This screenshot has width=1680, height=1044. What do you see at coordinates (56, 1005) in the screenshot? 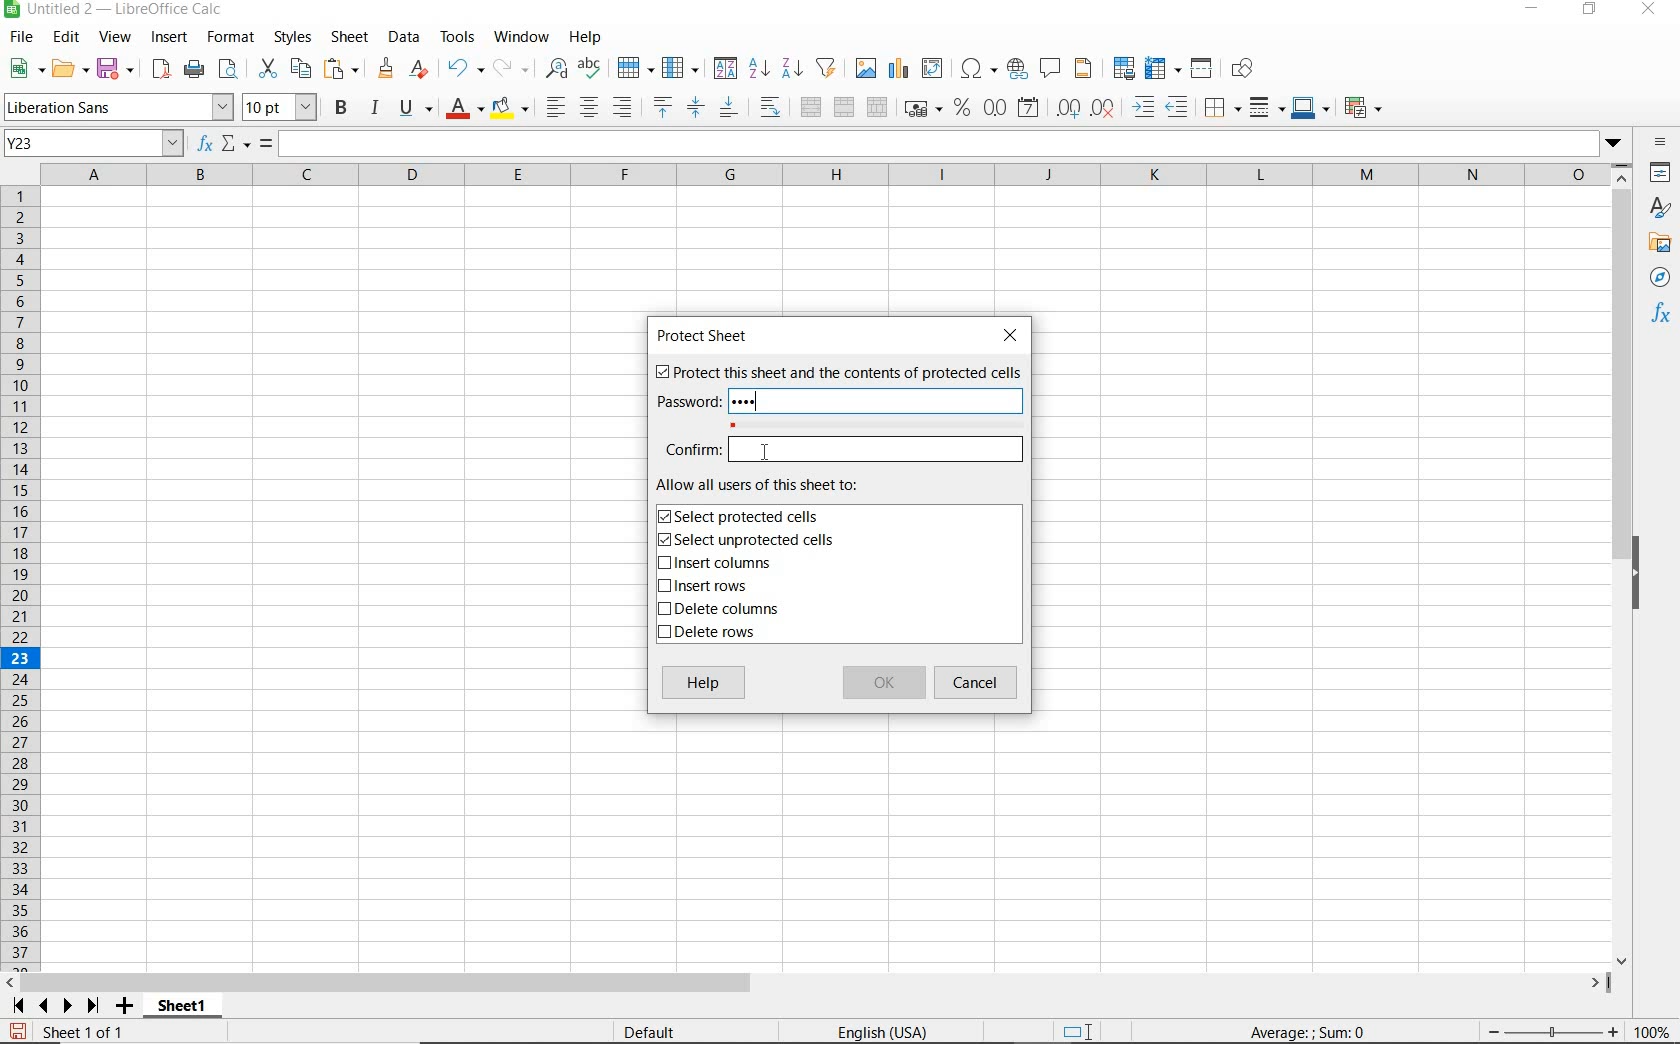
I see `SCROLL TO NEXT SHEET` at bounding box center [56, 1005].